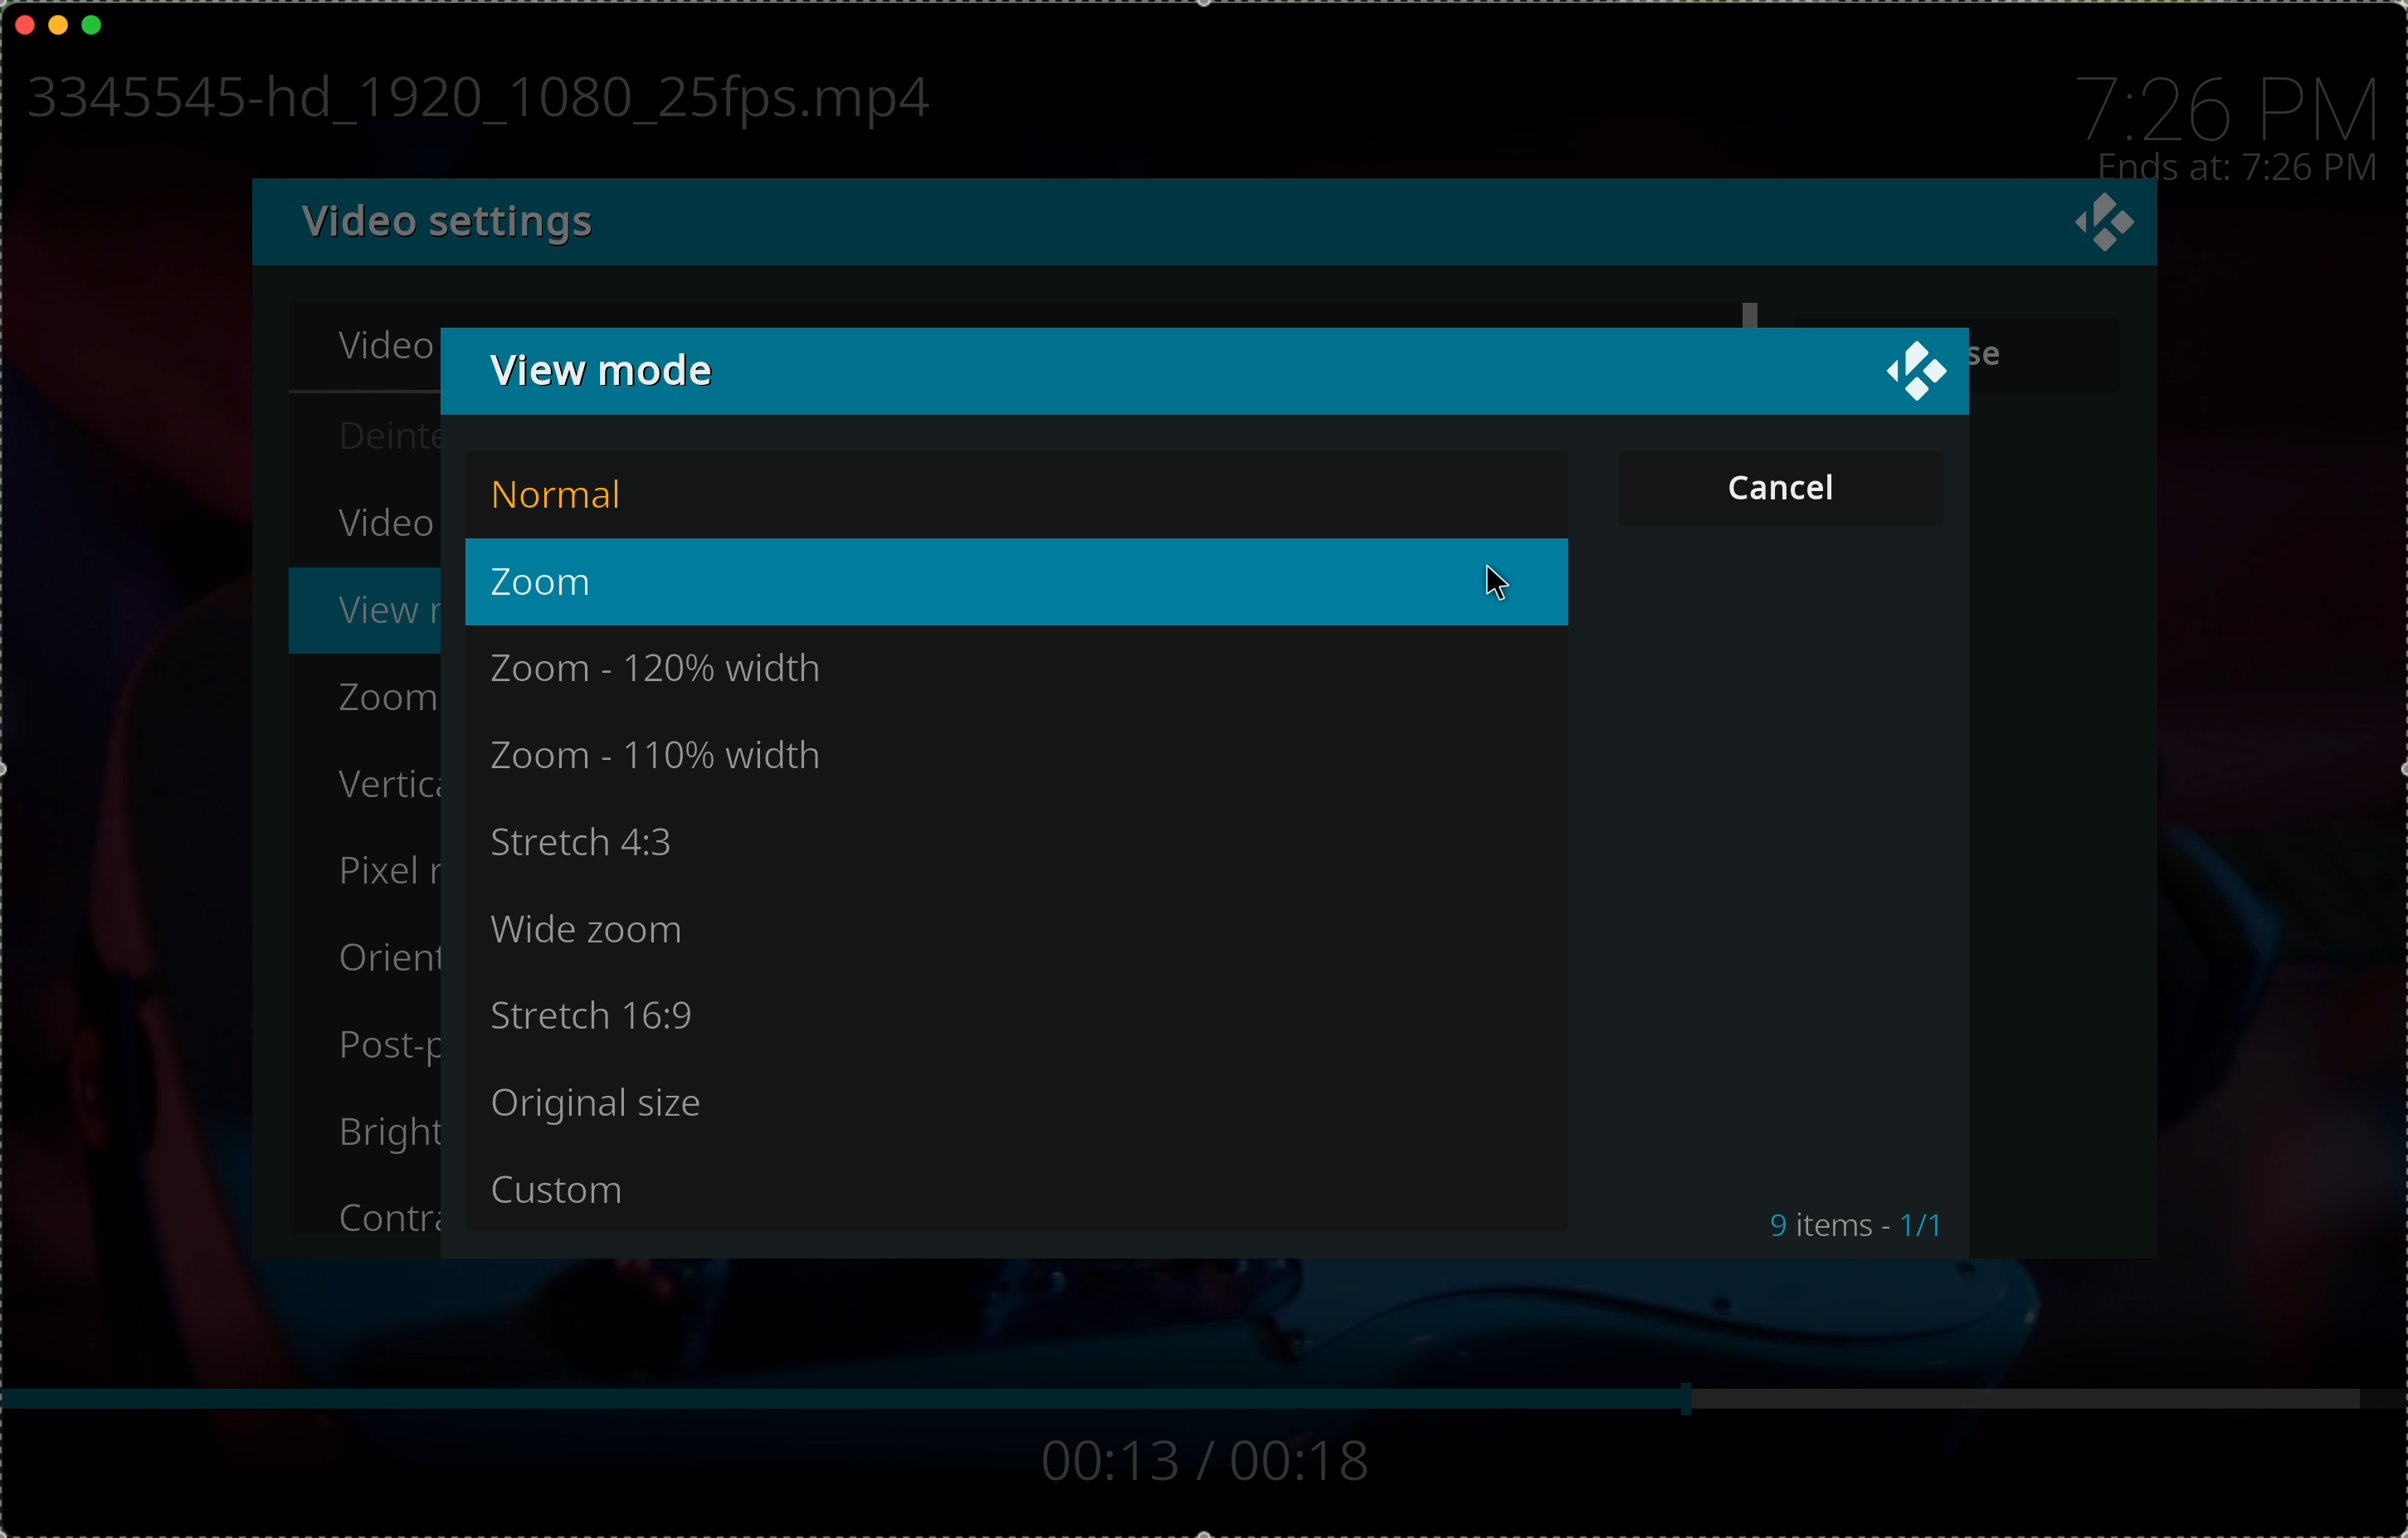 This screenshot has width=2408, height=1538. What do you see at coordinates (2219, 106) in the screenshot?
I see `time` at bounding box center [2219, 106].